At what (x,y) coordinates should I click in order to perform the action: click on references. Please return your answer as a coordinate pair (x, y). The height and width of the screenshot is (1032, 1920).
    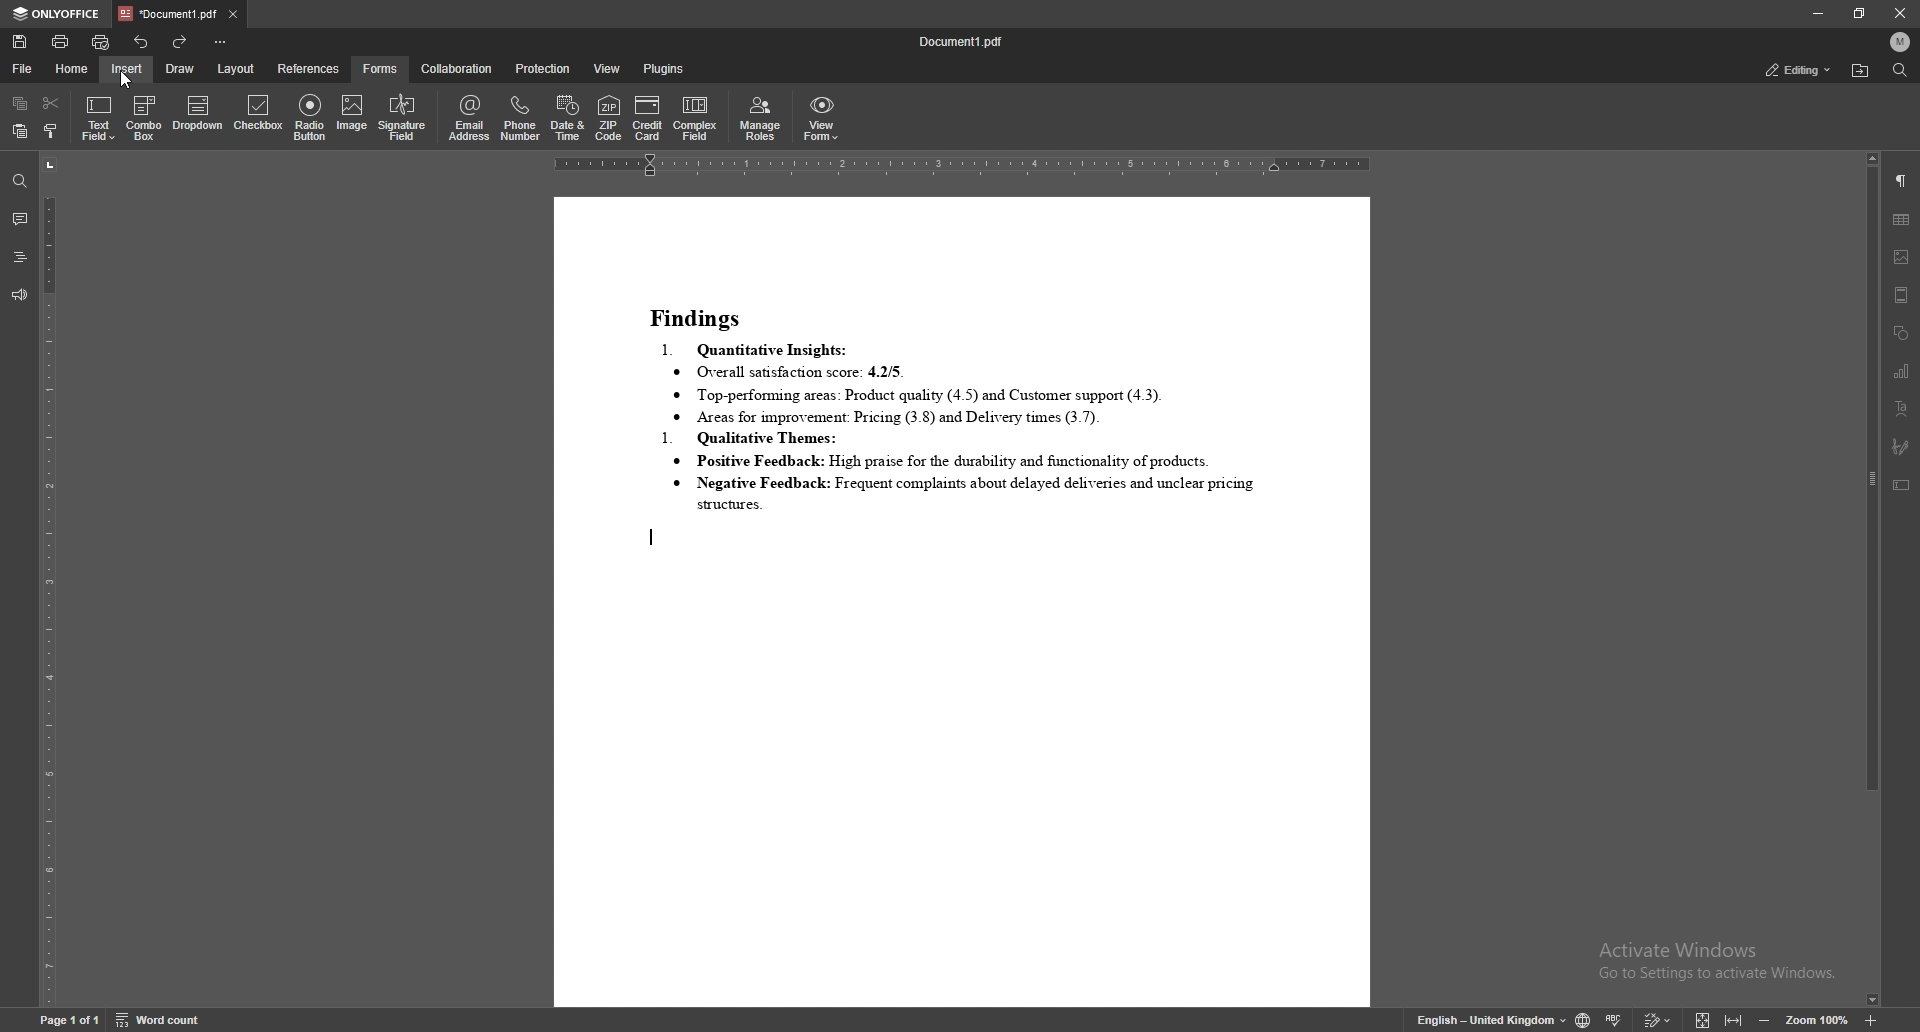
    Looking at the image, I should click on (309, 69).